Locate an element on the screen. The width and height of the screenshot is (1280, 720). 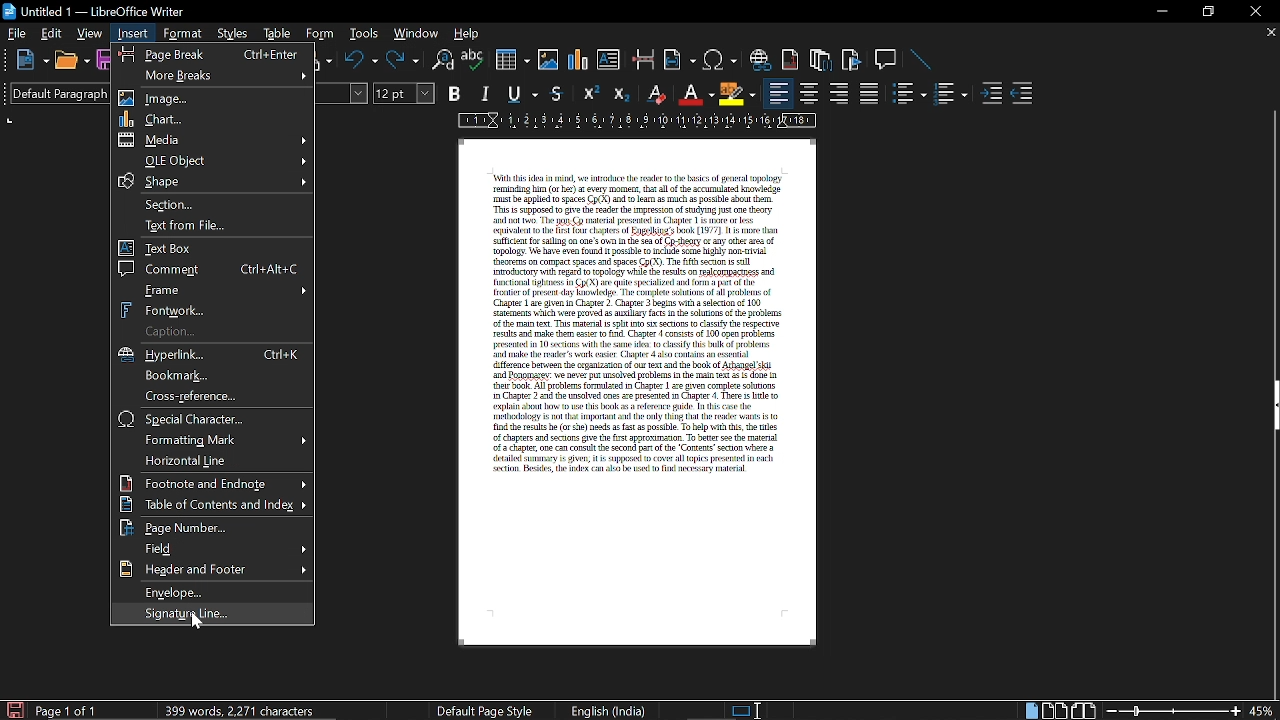
OLE object is located at coordinates (215, 160).